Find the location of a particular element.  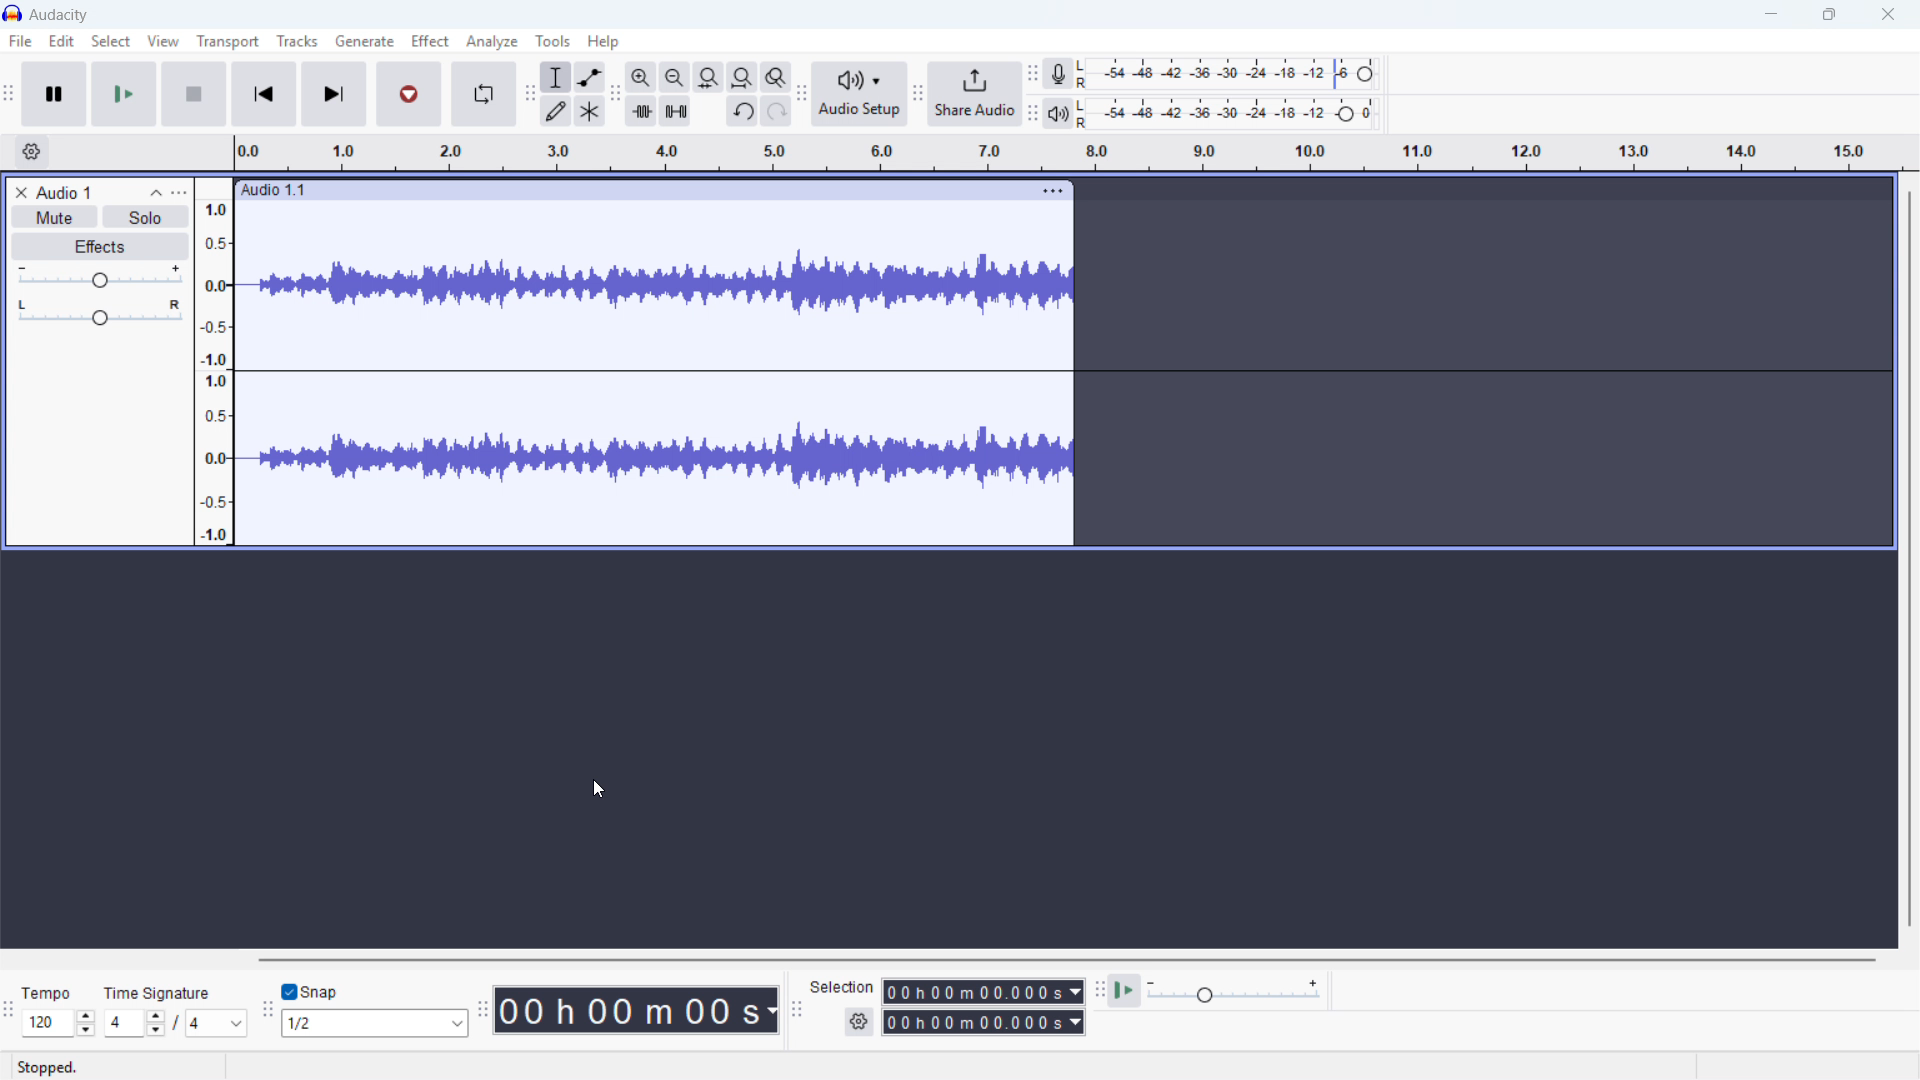

gain  is located at coordinates (98, 278).